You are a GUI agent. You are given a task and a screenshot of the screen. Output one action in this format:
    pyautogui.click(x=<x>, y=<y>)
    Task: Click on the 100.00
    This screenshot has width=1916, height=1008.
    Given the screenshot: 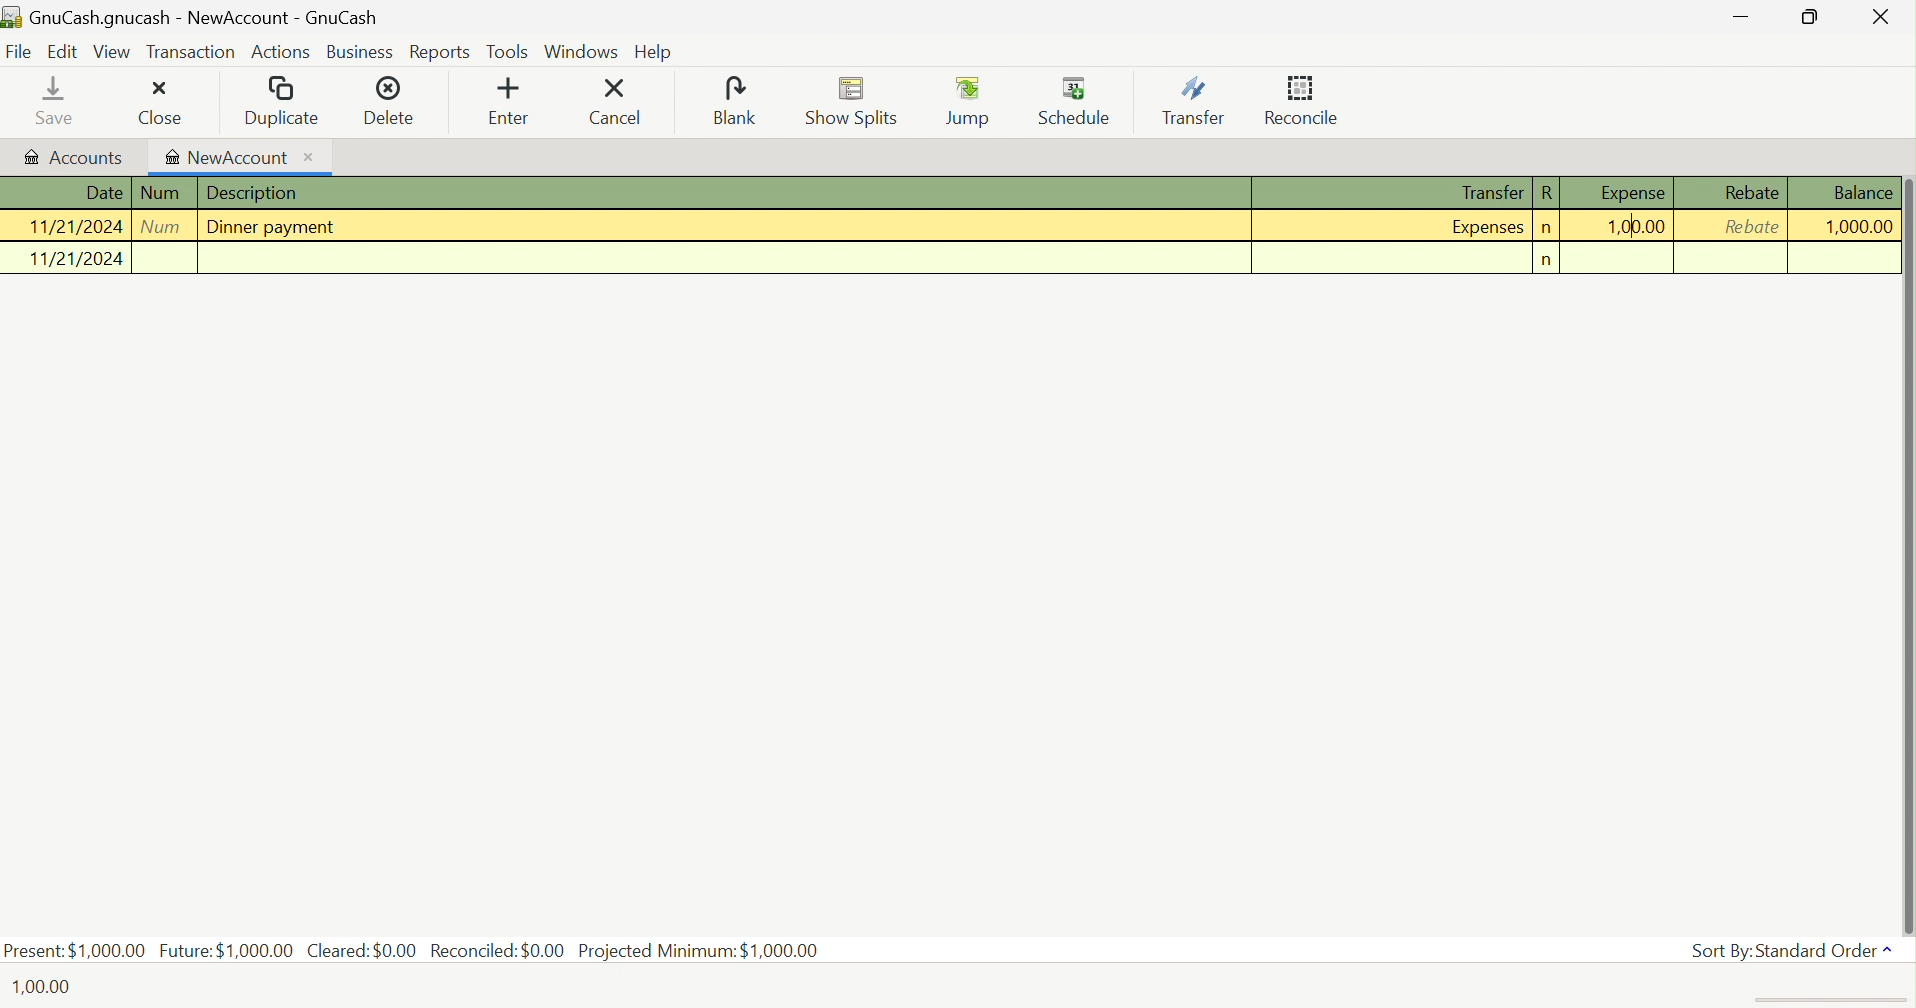 What is the action you would take?
    pyautogui.click(x=46, y=988)
    